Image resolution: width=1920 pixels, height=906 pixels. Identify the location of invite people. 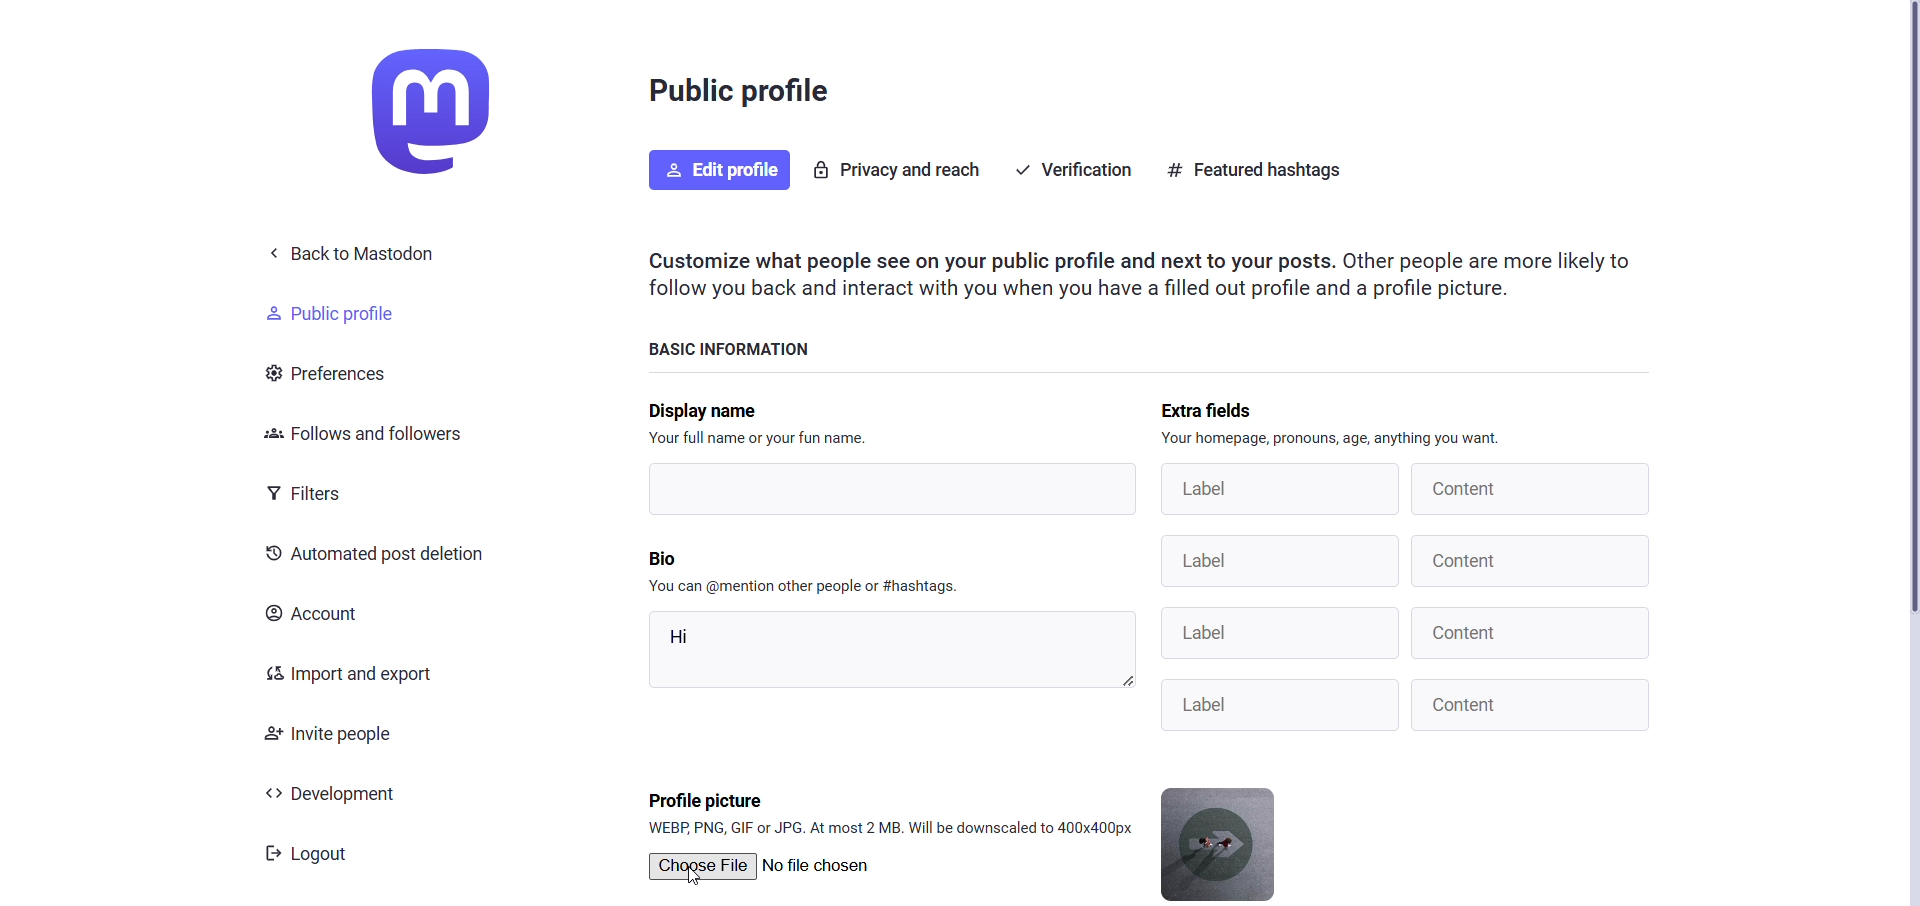
(324, 735).